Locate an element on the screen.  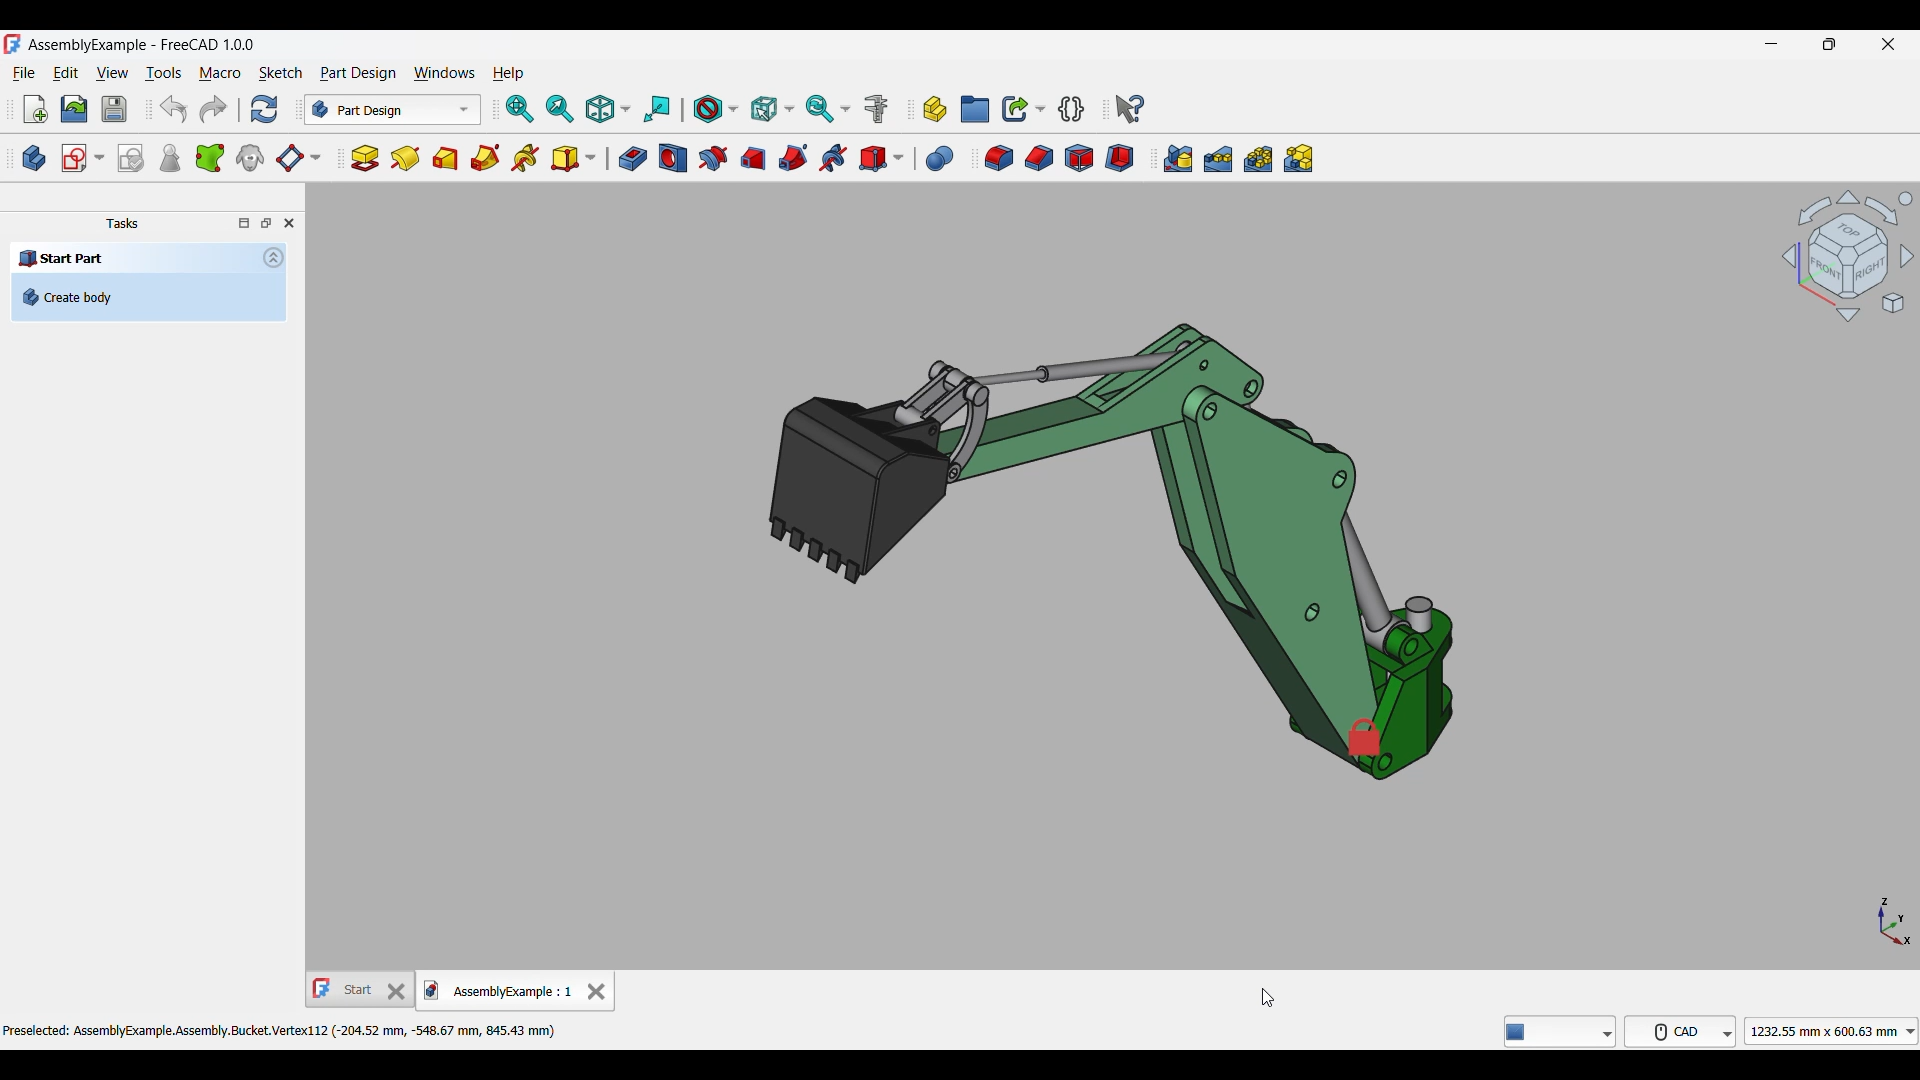
Preselected: AssemblyExample.Assembly.Bucket.Vertex112 (-204.52 mm, -548.67 mm, 845.43 mm) is located at coordinates (283, 1030).